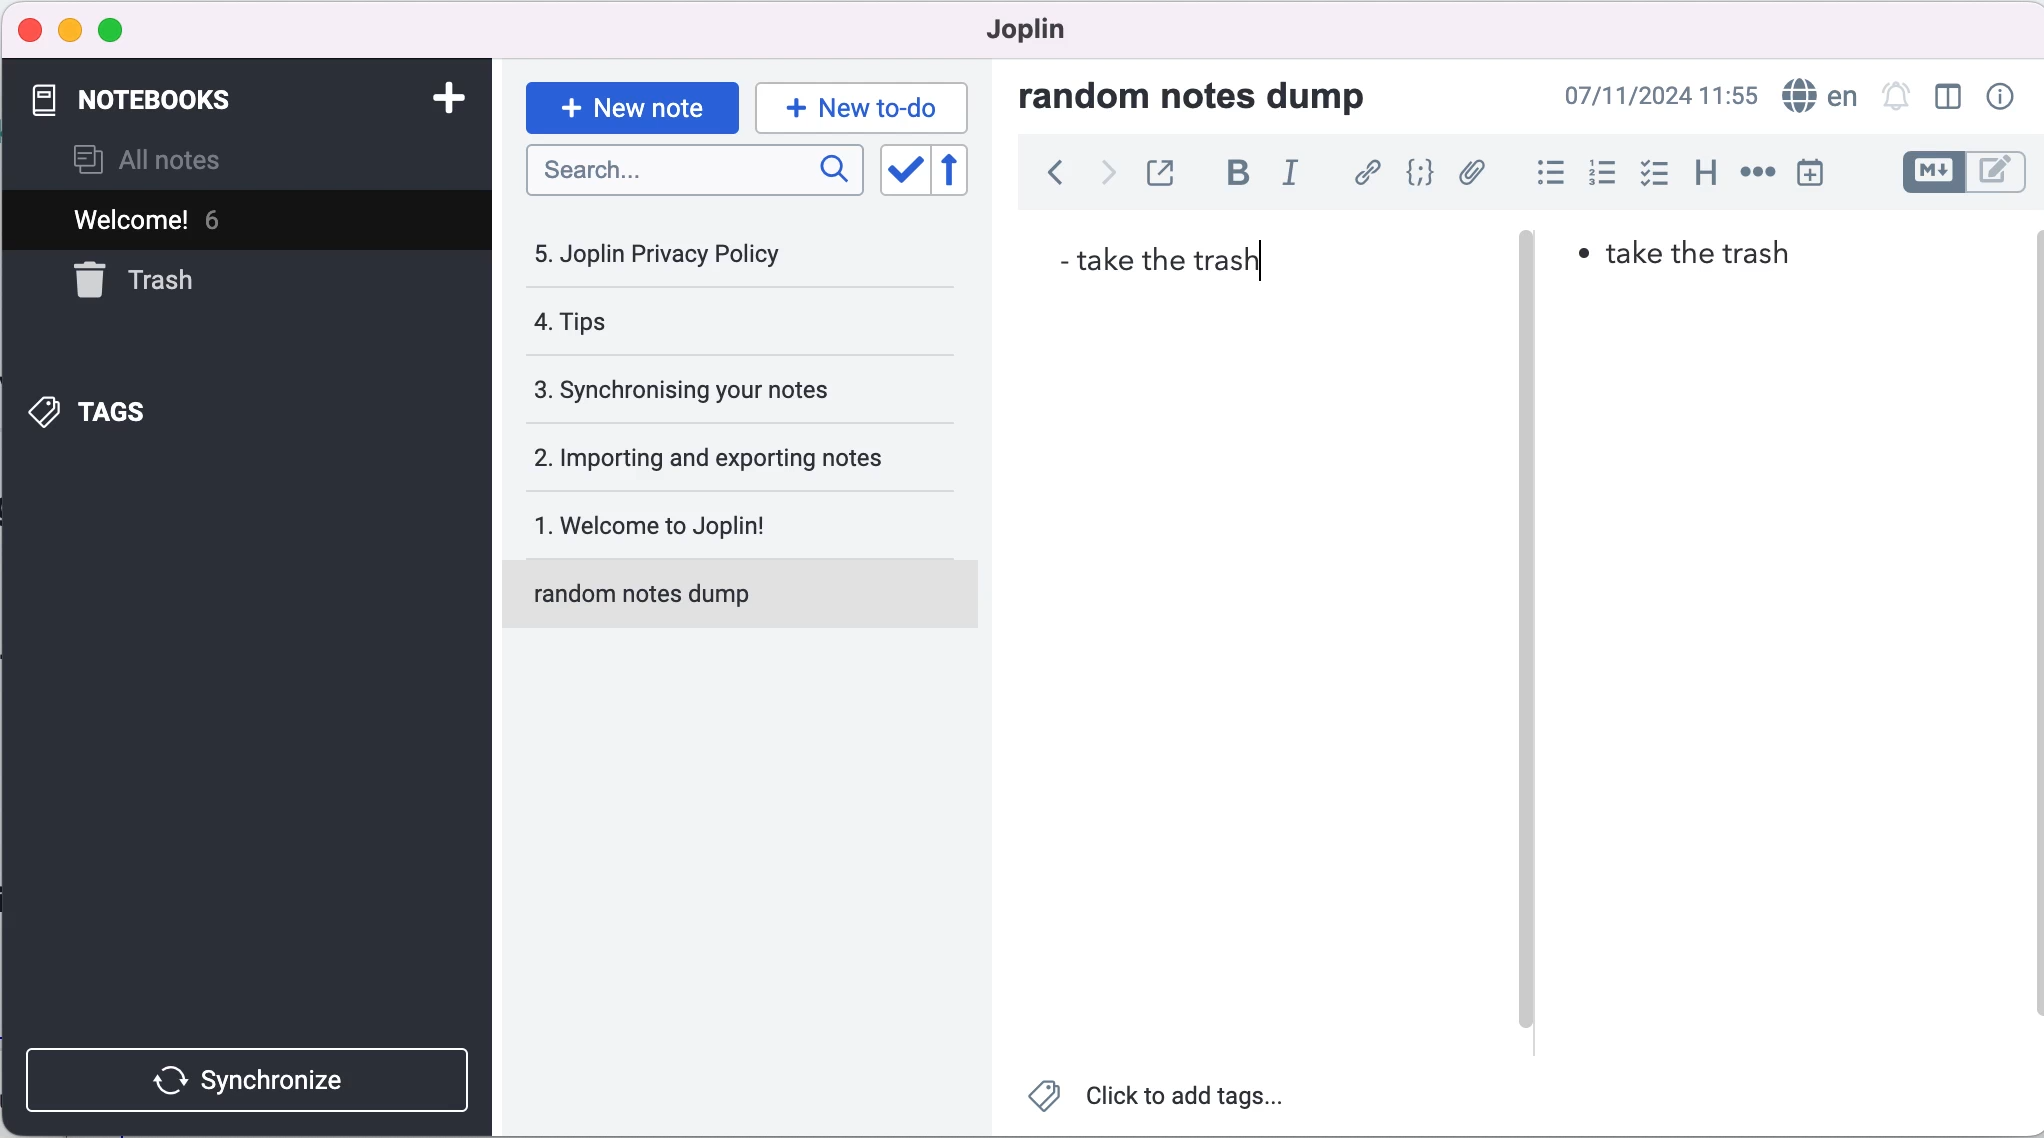 The width and height of the screenshot is (2044, 1138). Describe the element at coordinates (865, 106) in the screenshot. I see `new to-do` at that location.